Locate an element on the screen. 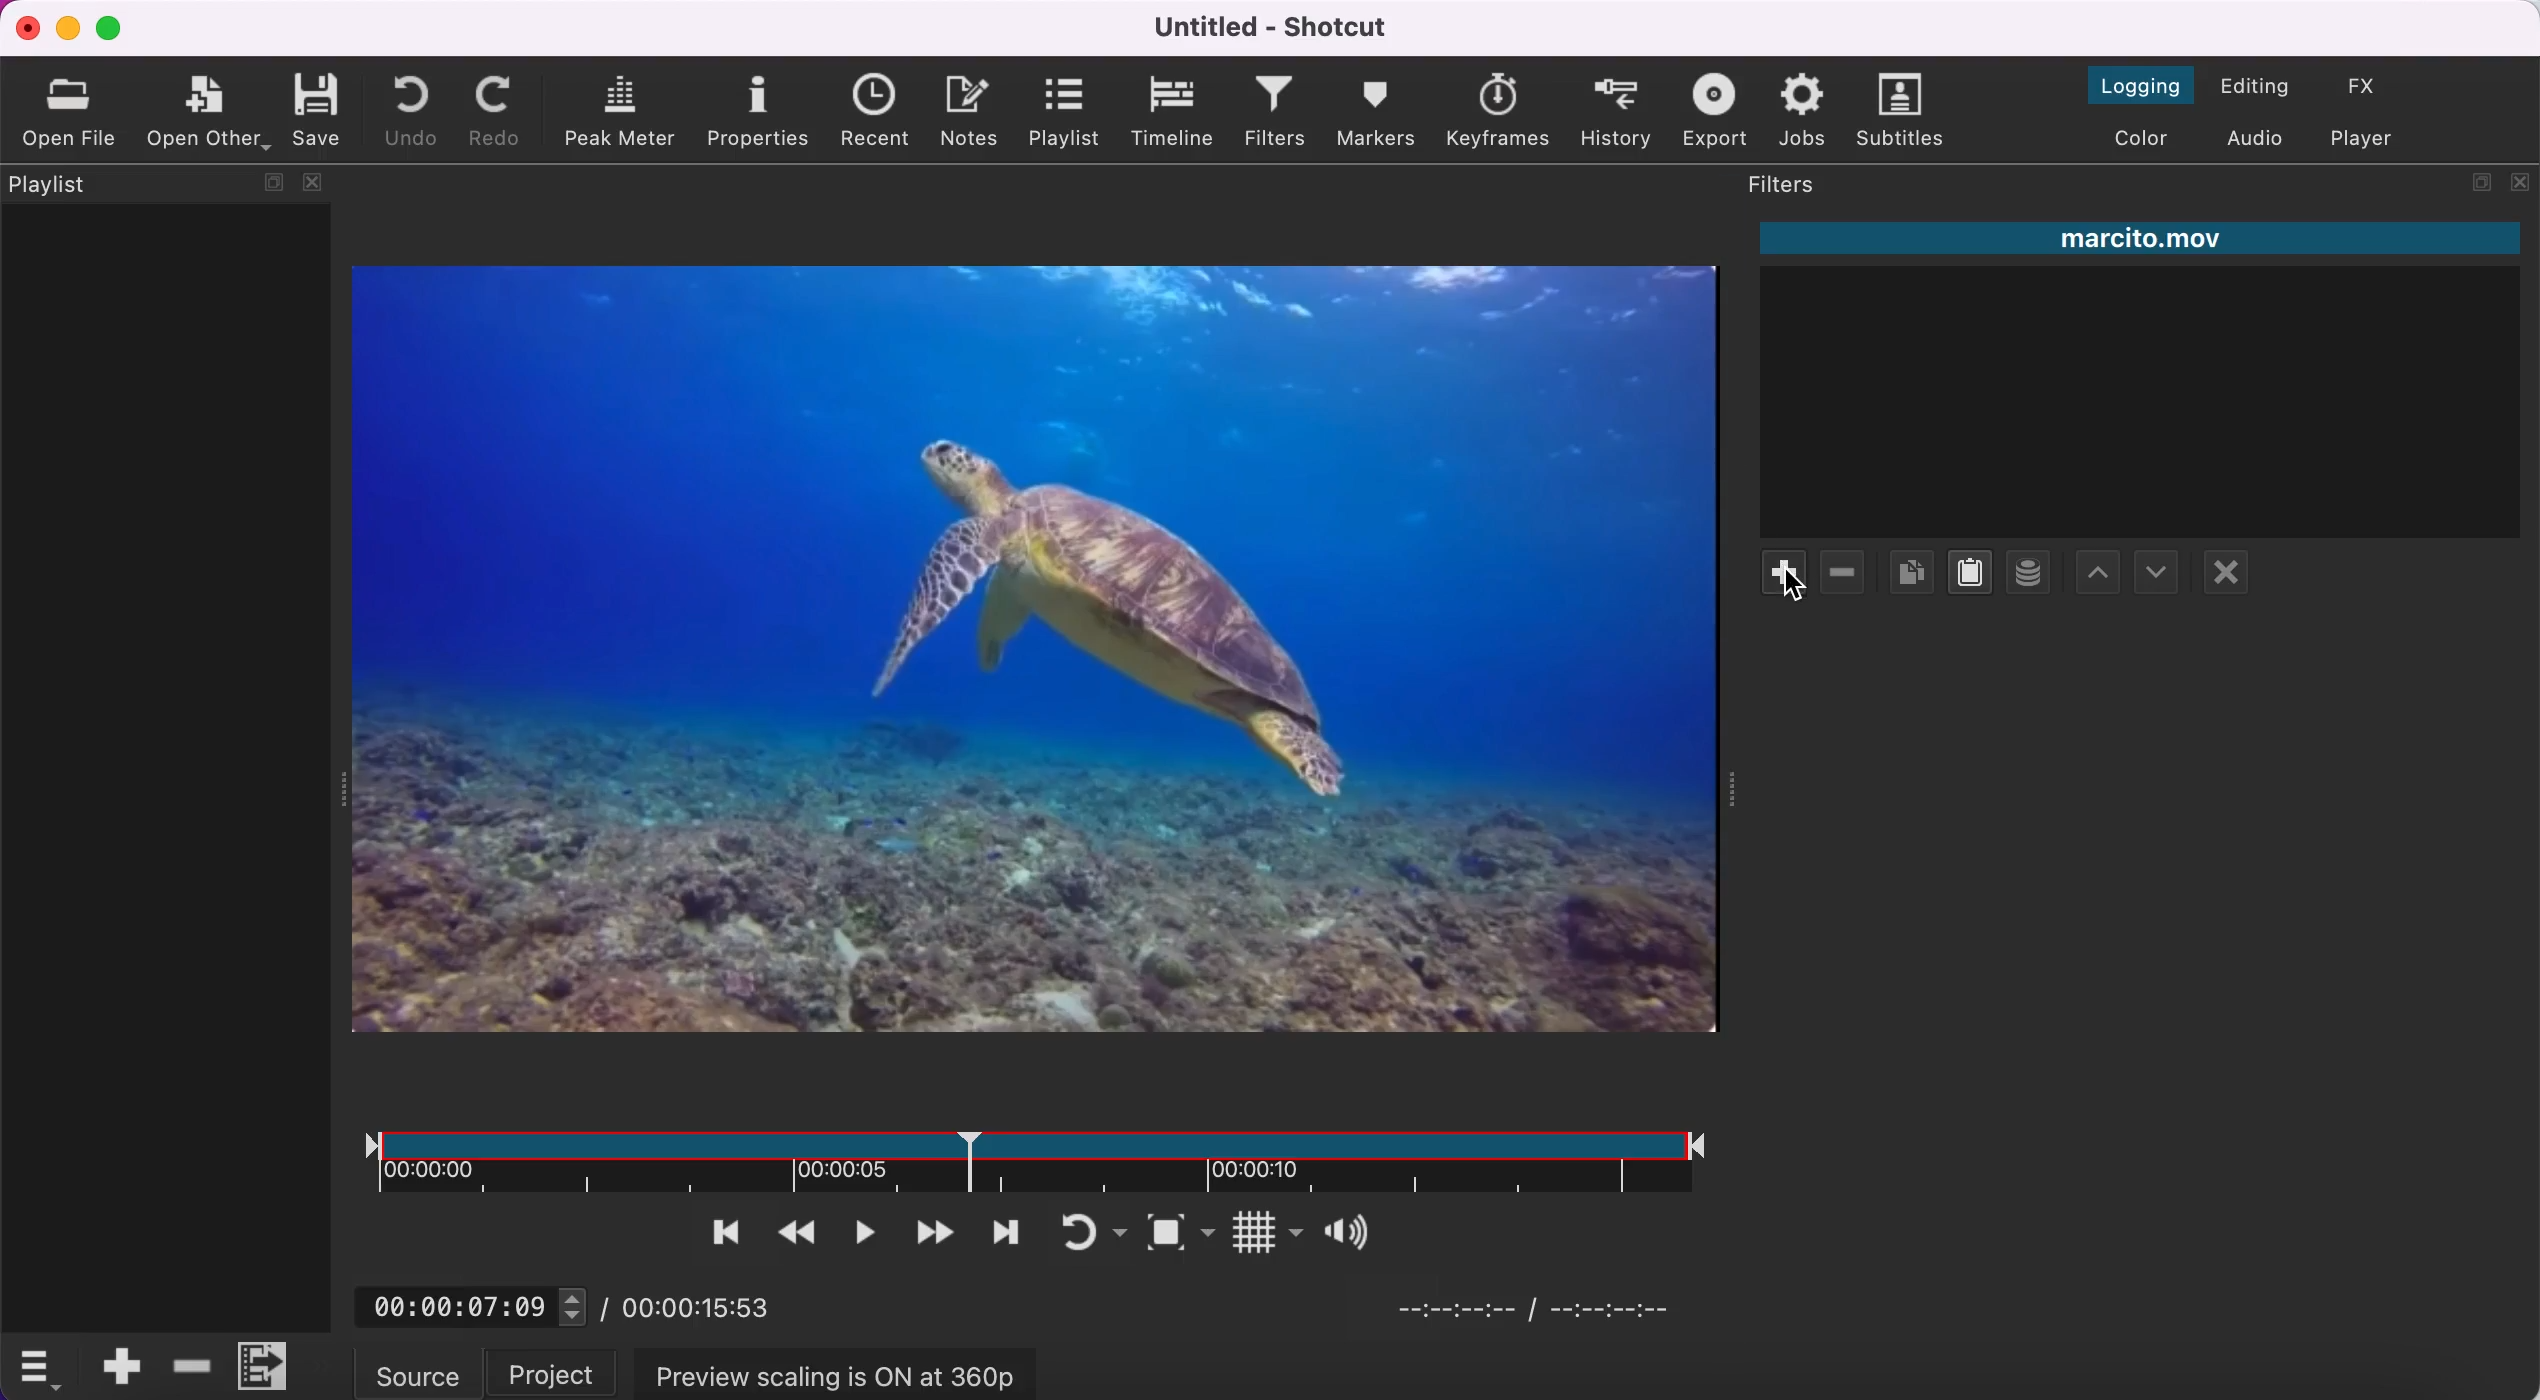 This screenshot has height=1400, width=2540. history is located at coordinates (1618, 111).